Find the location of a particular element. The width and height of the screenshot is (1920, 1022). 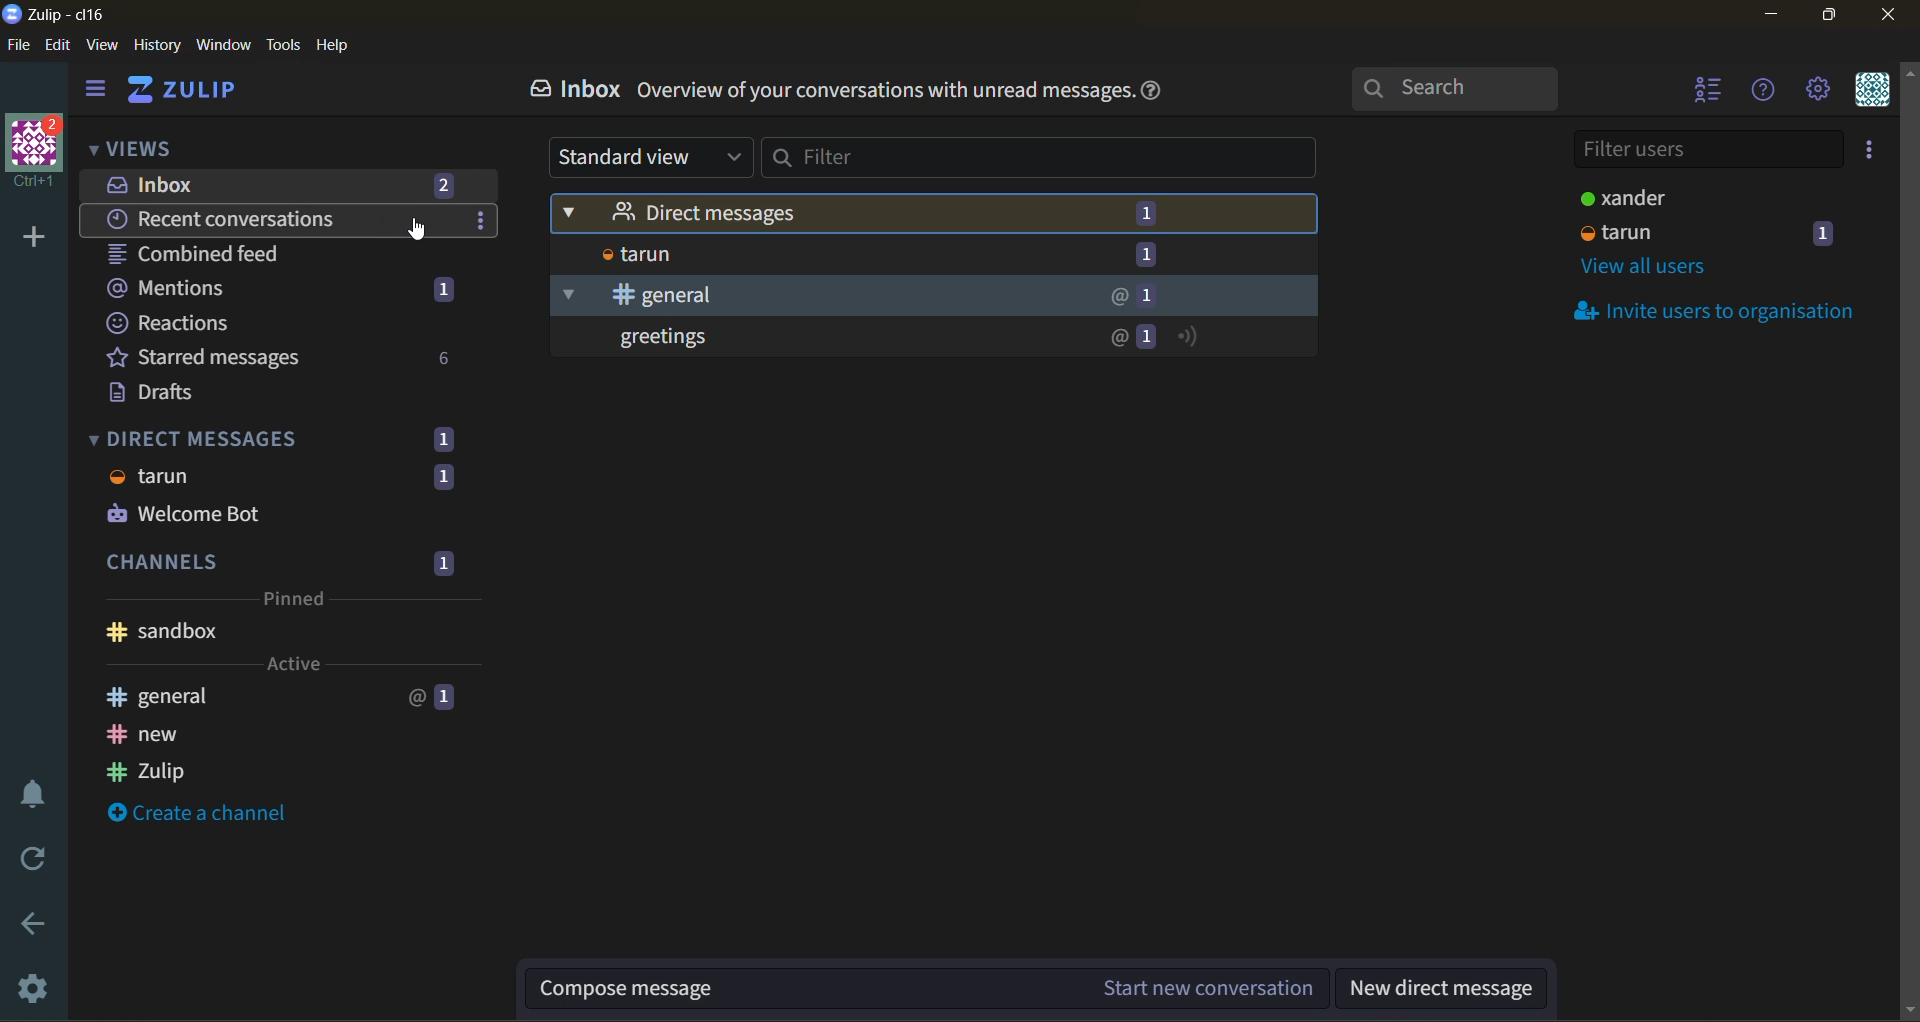

invite users to organisation is located at coordinates (1872, 154).